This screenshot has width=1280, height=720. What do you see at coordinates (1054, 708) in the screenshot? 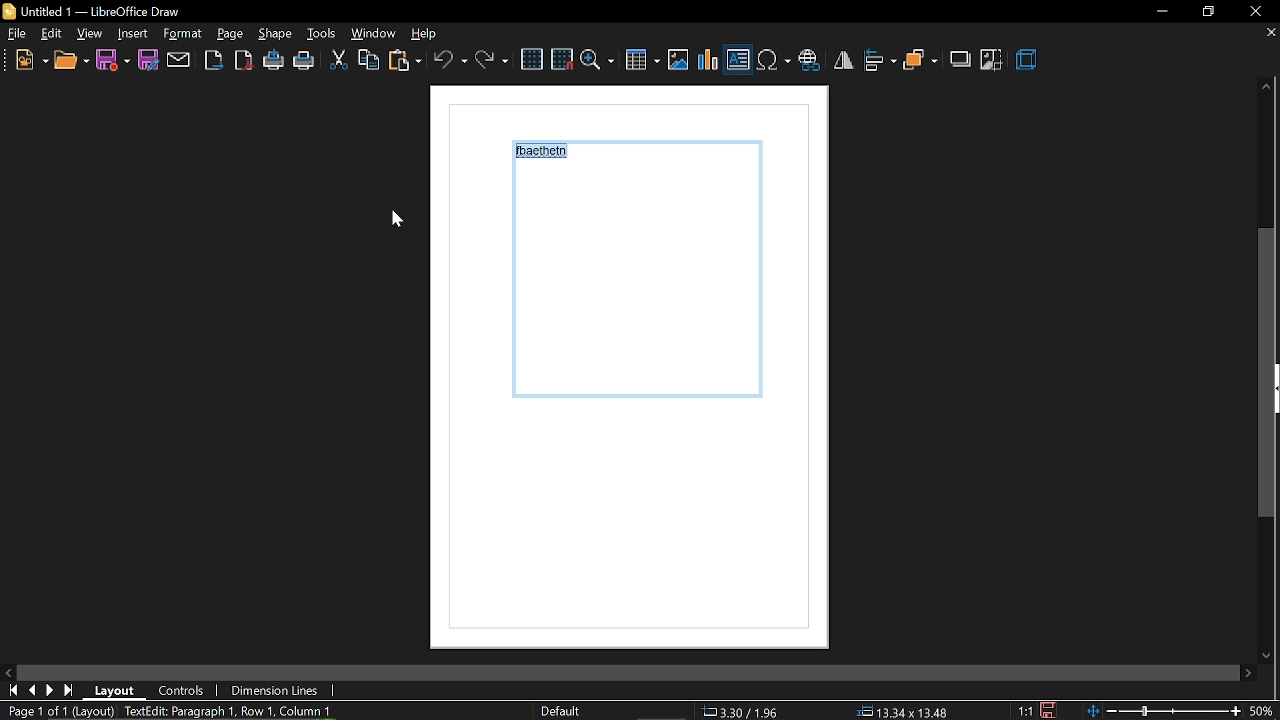
I see `save` at bounding box center [1054, 708].